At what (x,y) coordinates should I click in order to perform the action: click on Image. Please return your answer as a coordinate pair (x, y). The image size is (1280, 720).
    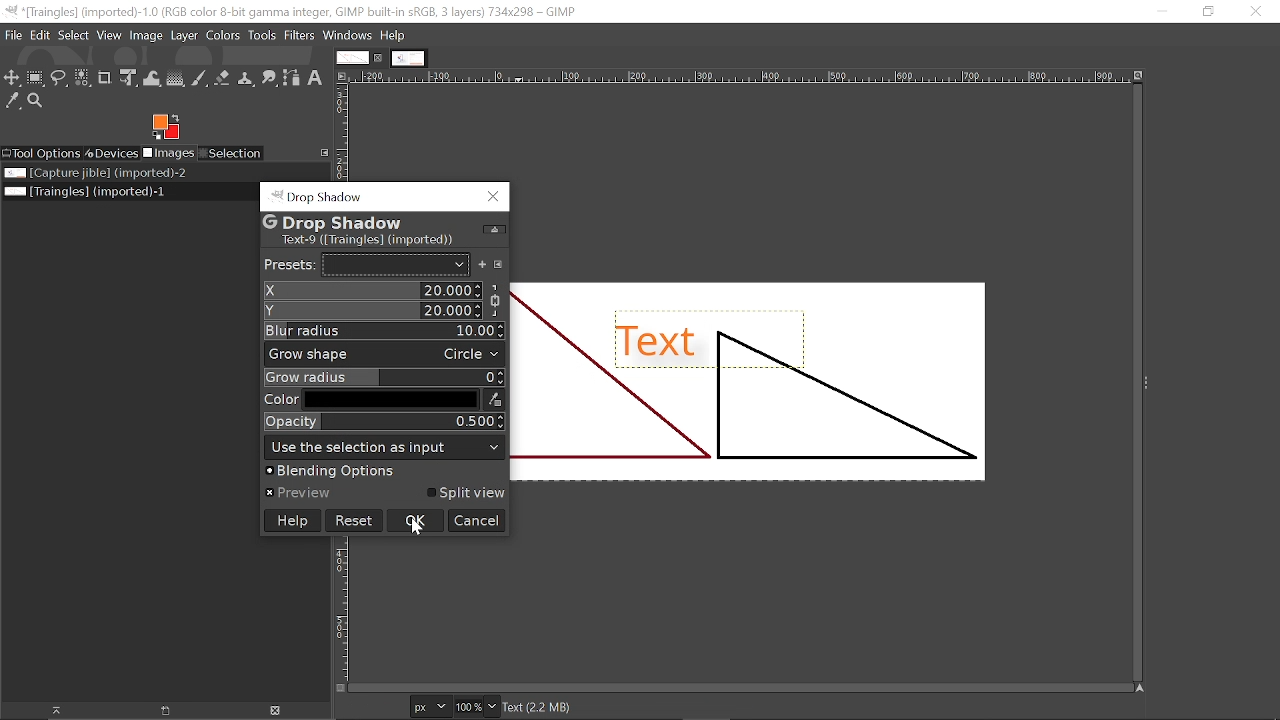
    Looking at the image, I should click on (146, 36).